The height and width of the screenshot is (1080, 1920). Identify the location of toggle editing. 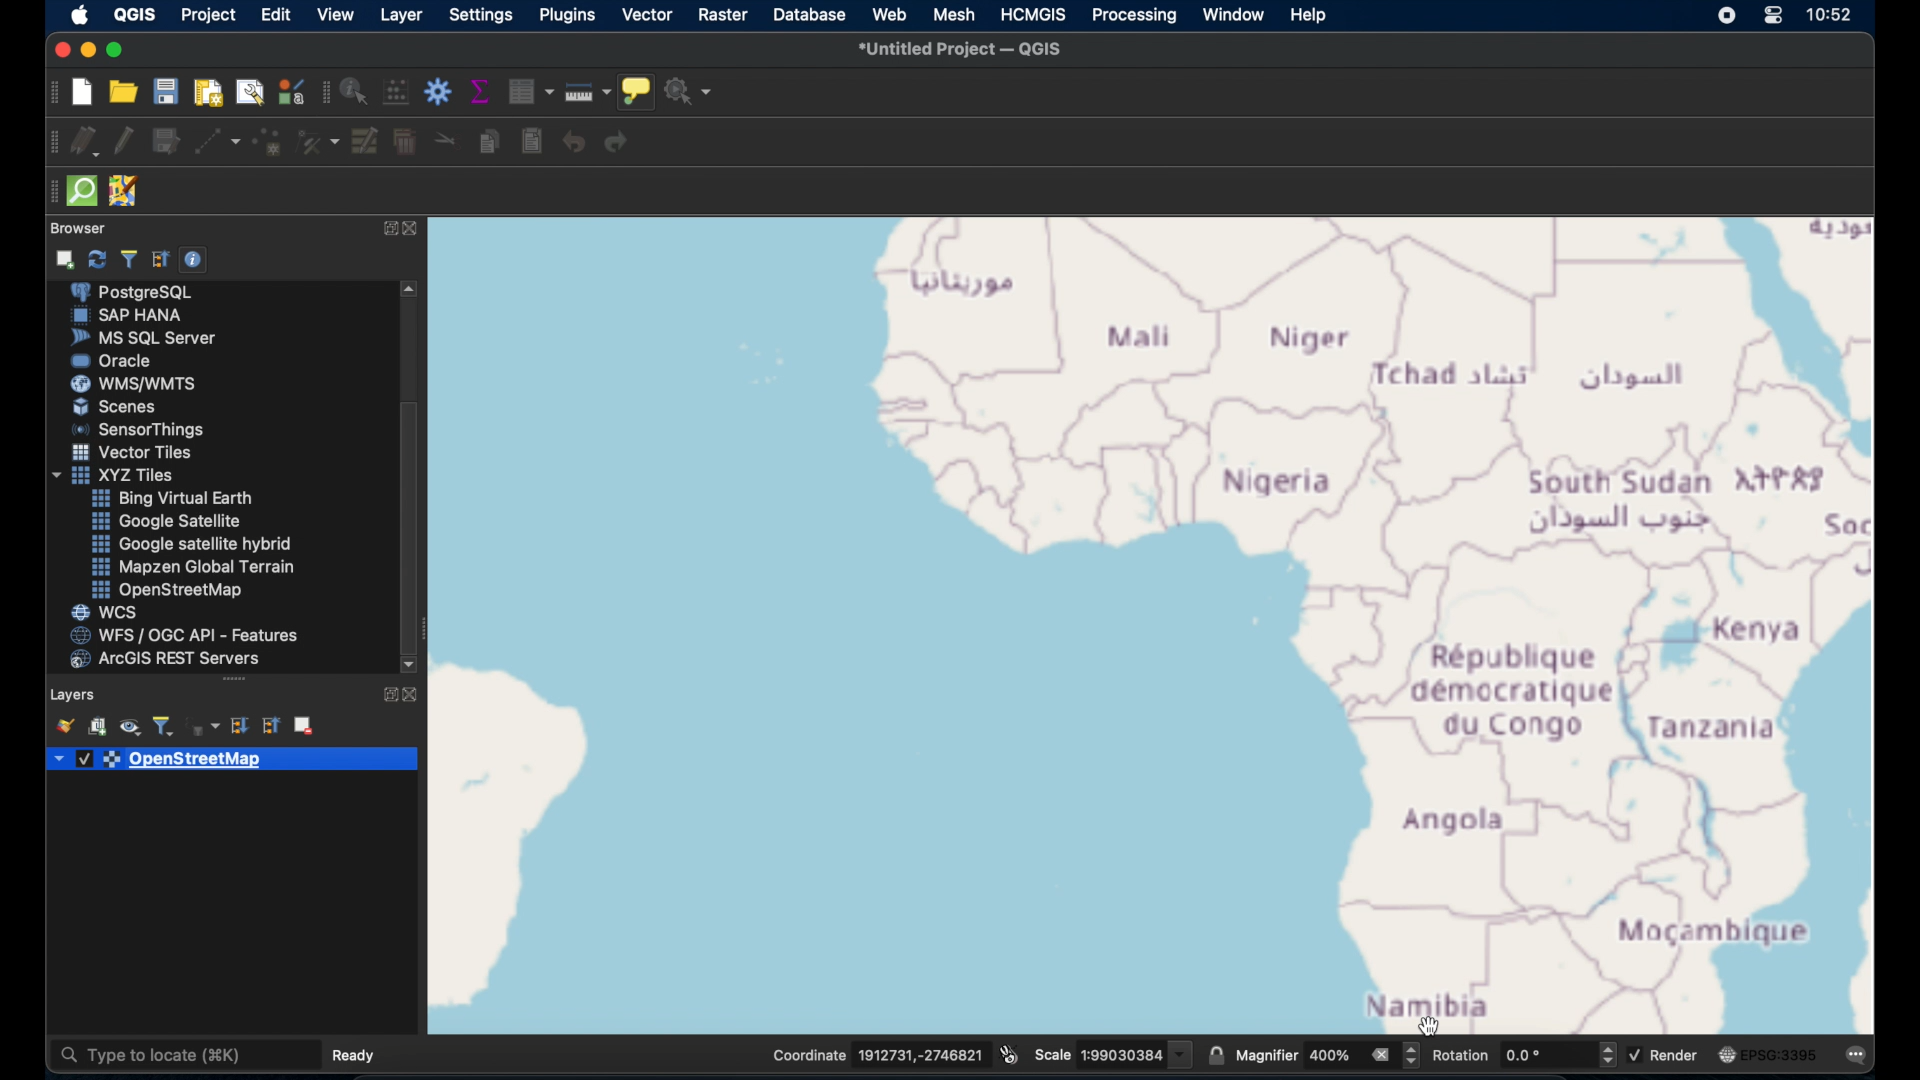
(128, 142).